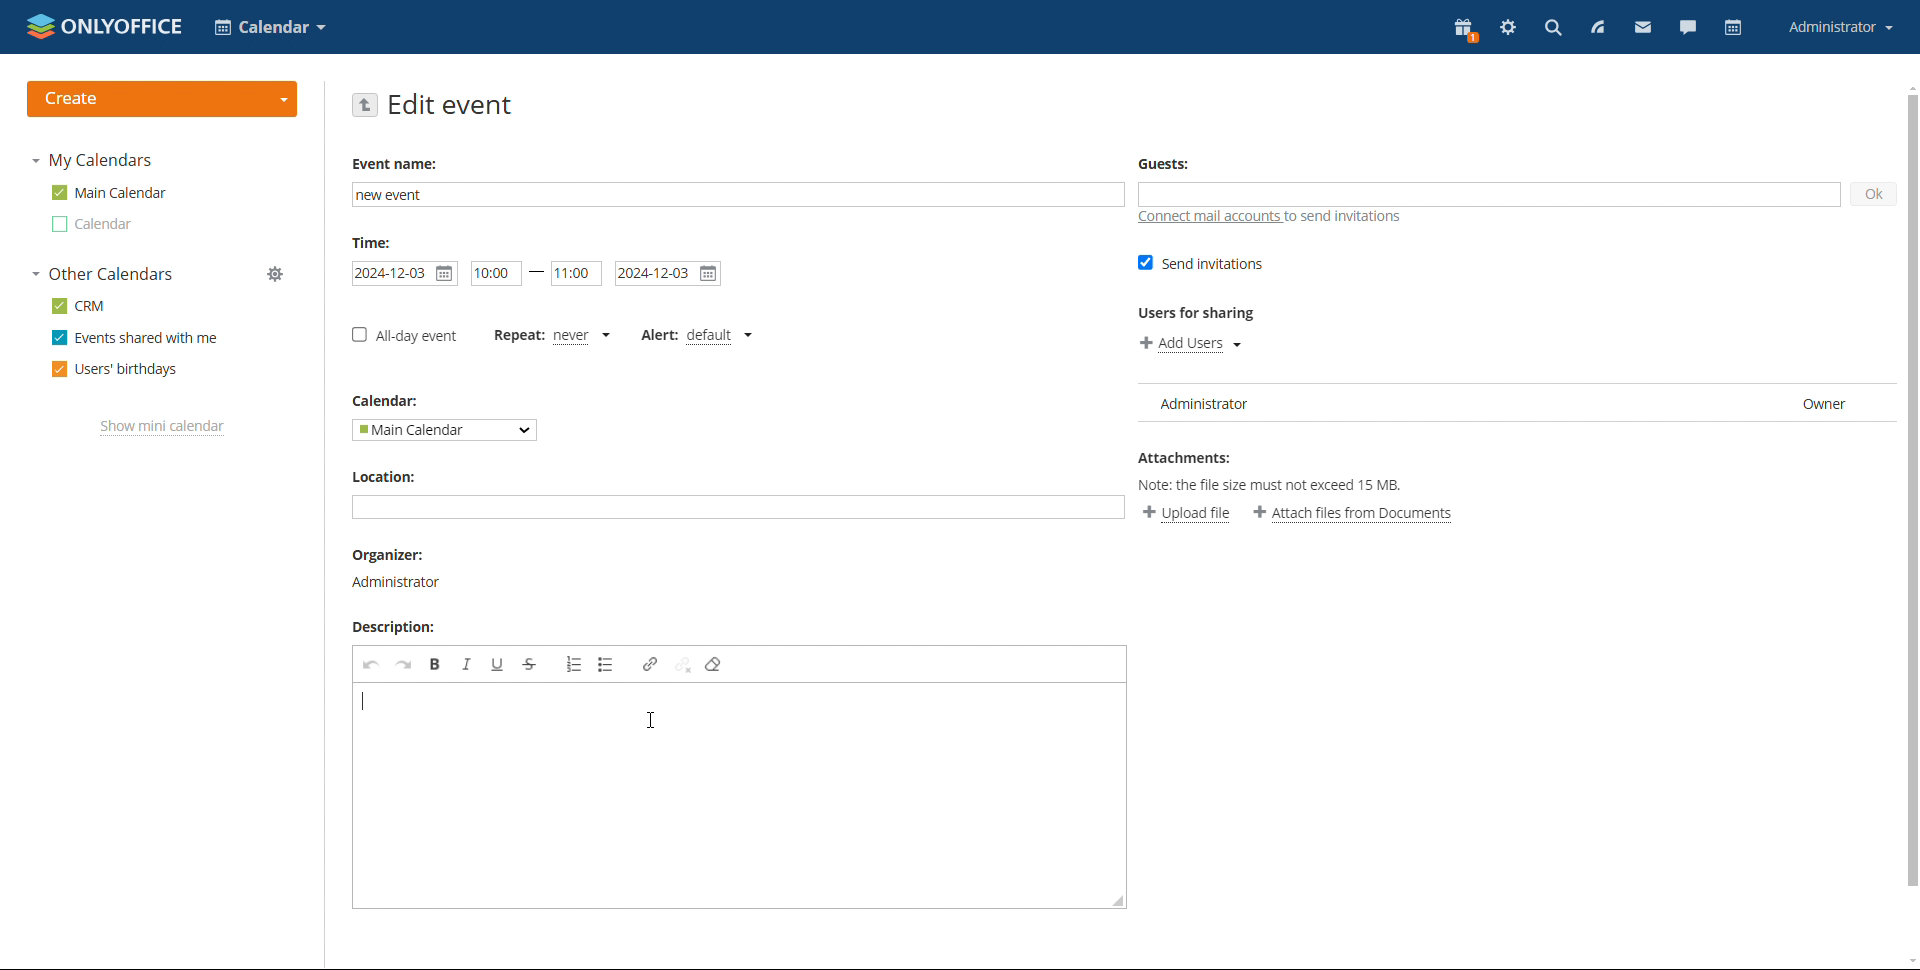  I want to click on scroll up, so click(1908, 86).